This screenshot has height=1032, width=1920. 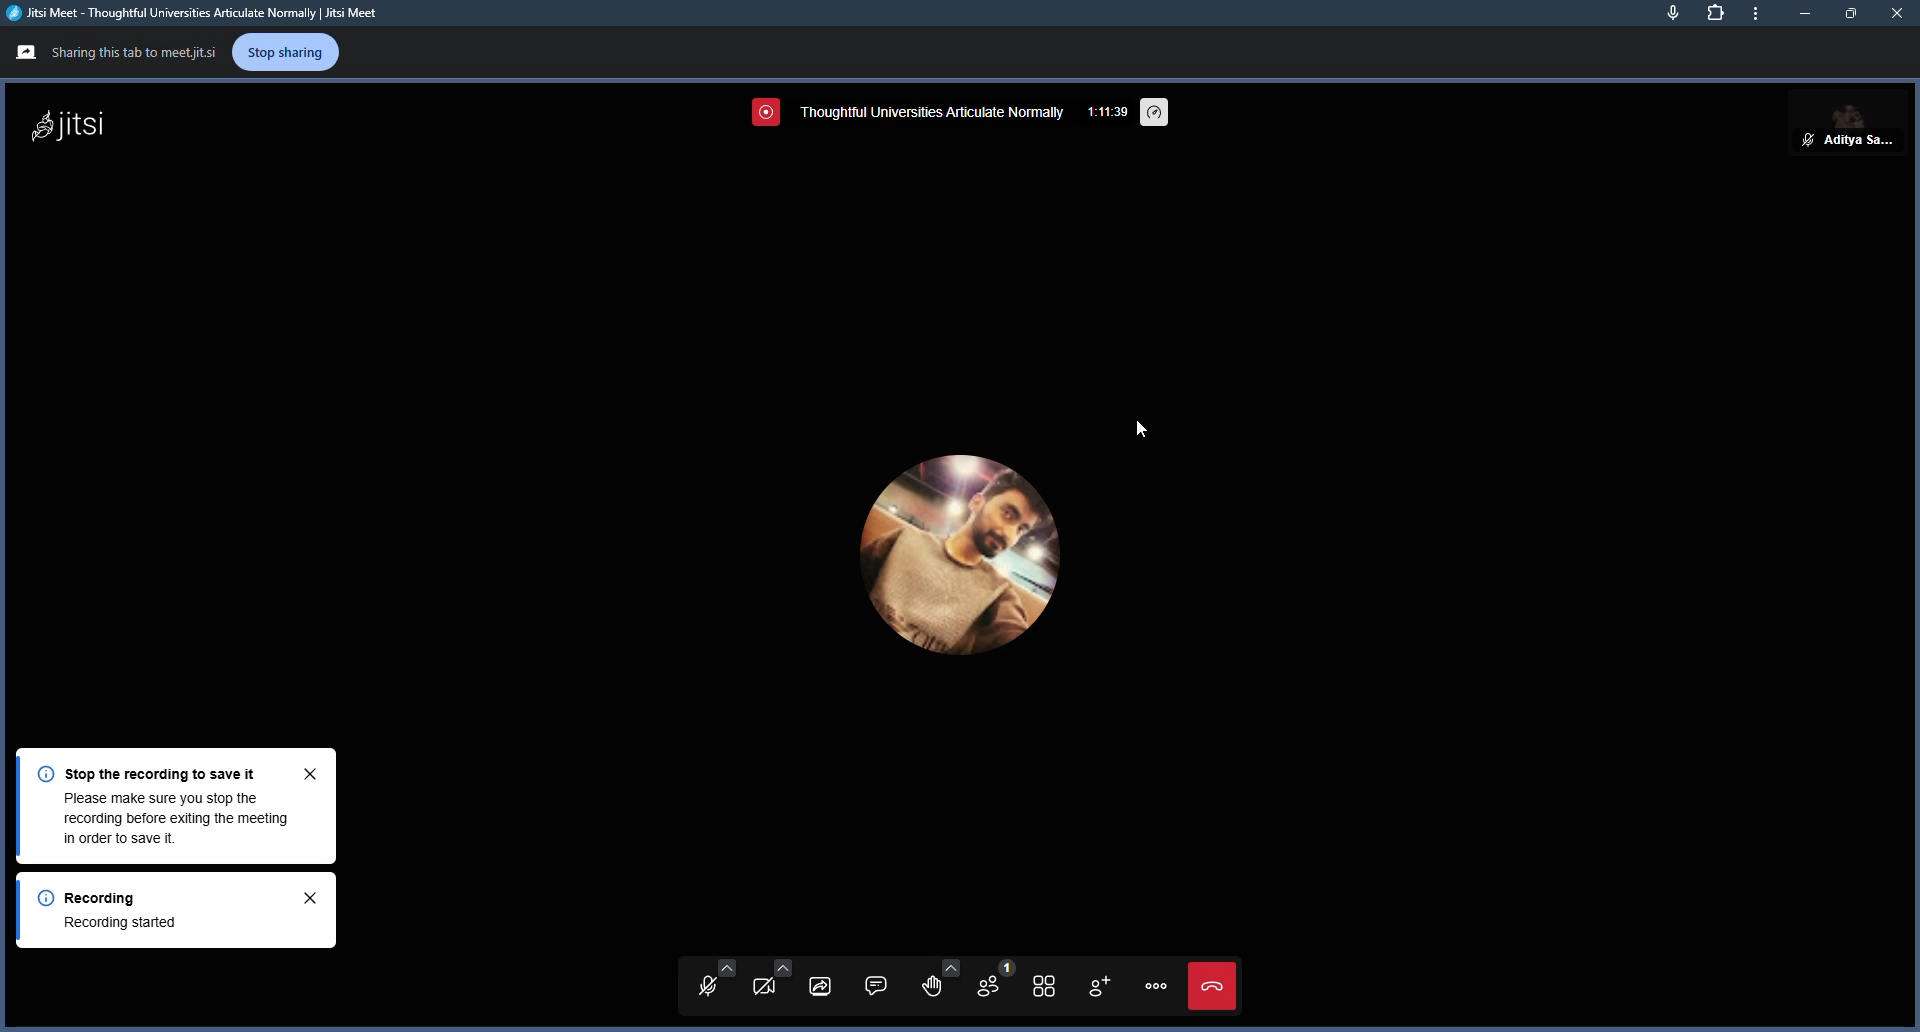 I want to click on mic, so click(x=1671, y=13).